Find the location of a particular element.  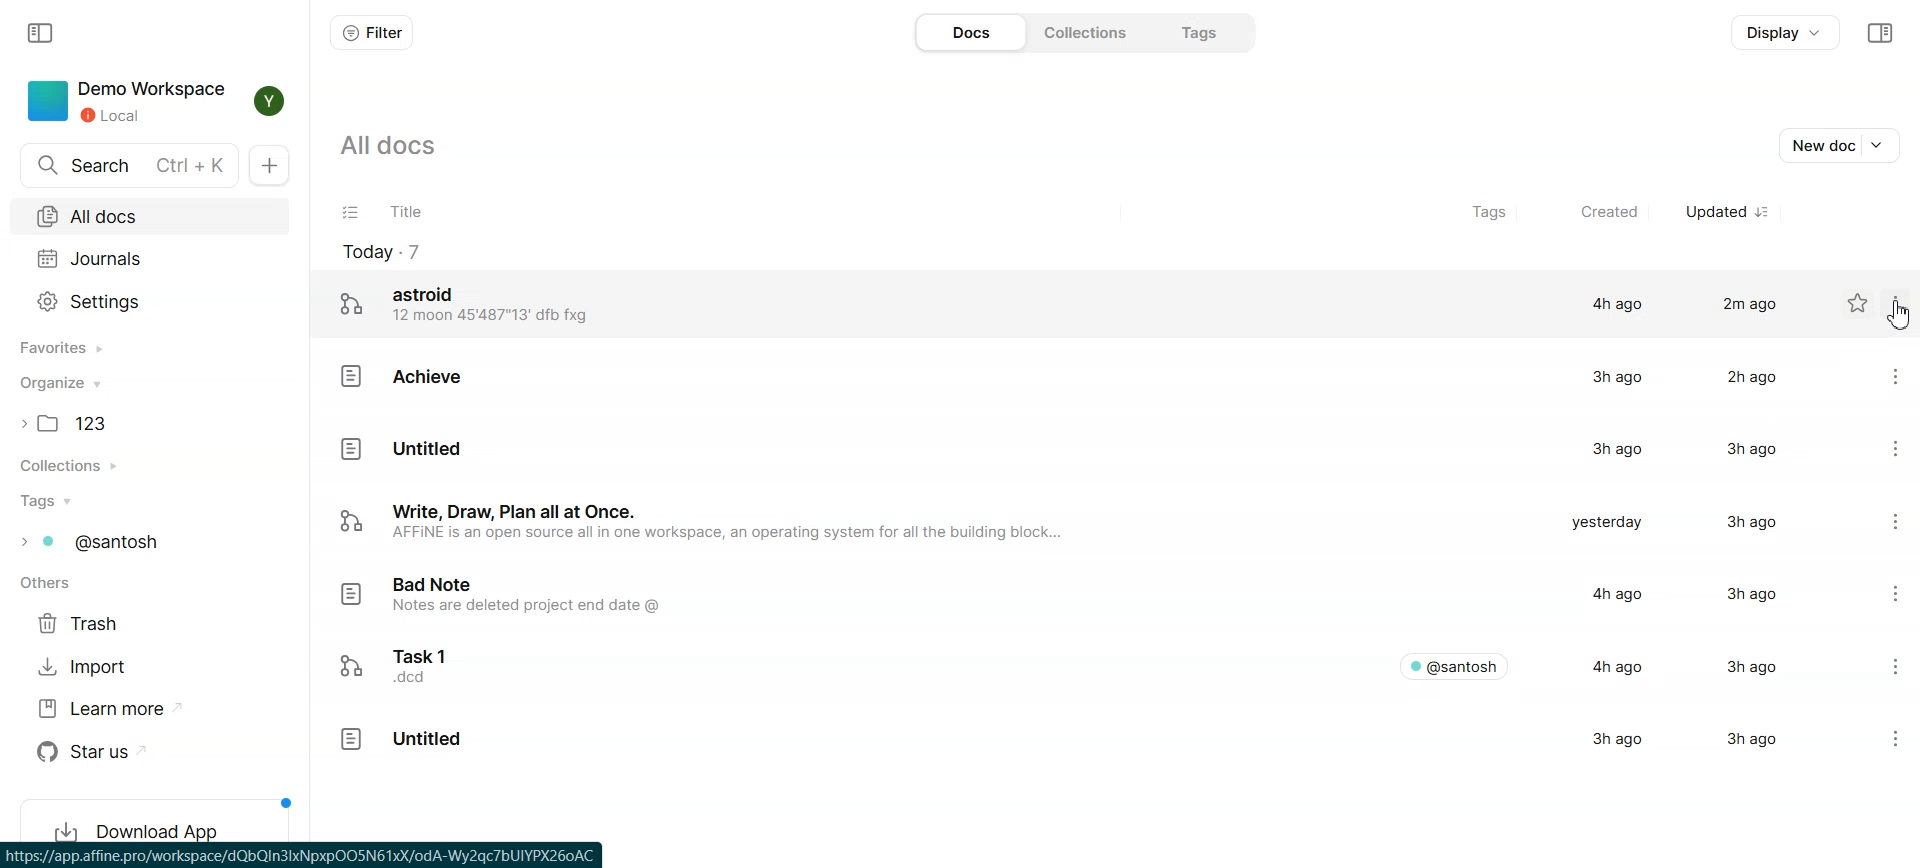

Dropdown box is located at coordinates (1881, 145).